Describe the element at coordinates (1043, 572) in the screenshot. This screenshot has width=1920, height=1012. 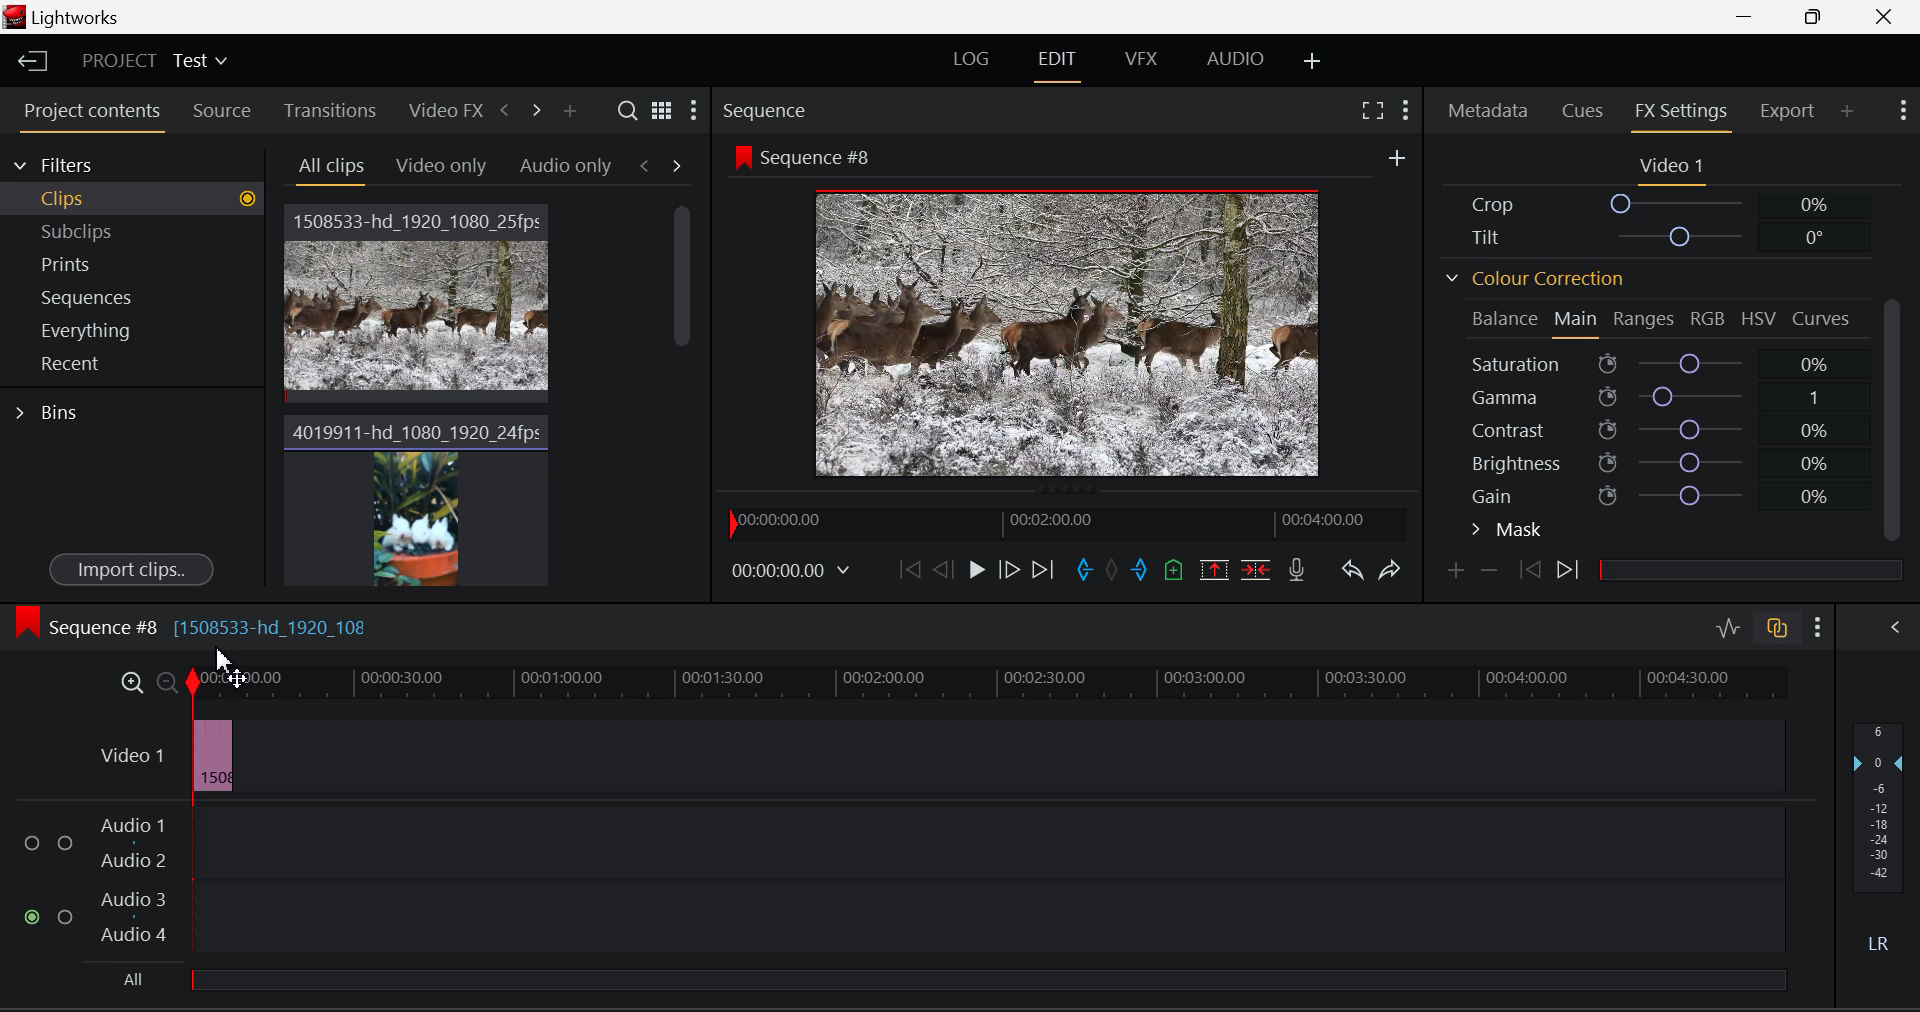
I see `To End` at that location.